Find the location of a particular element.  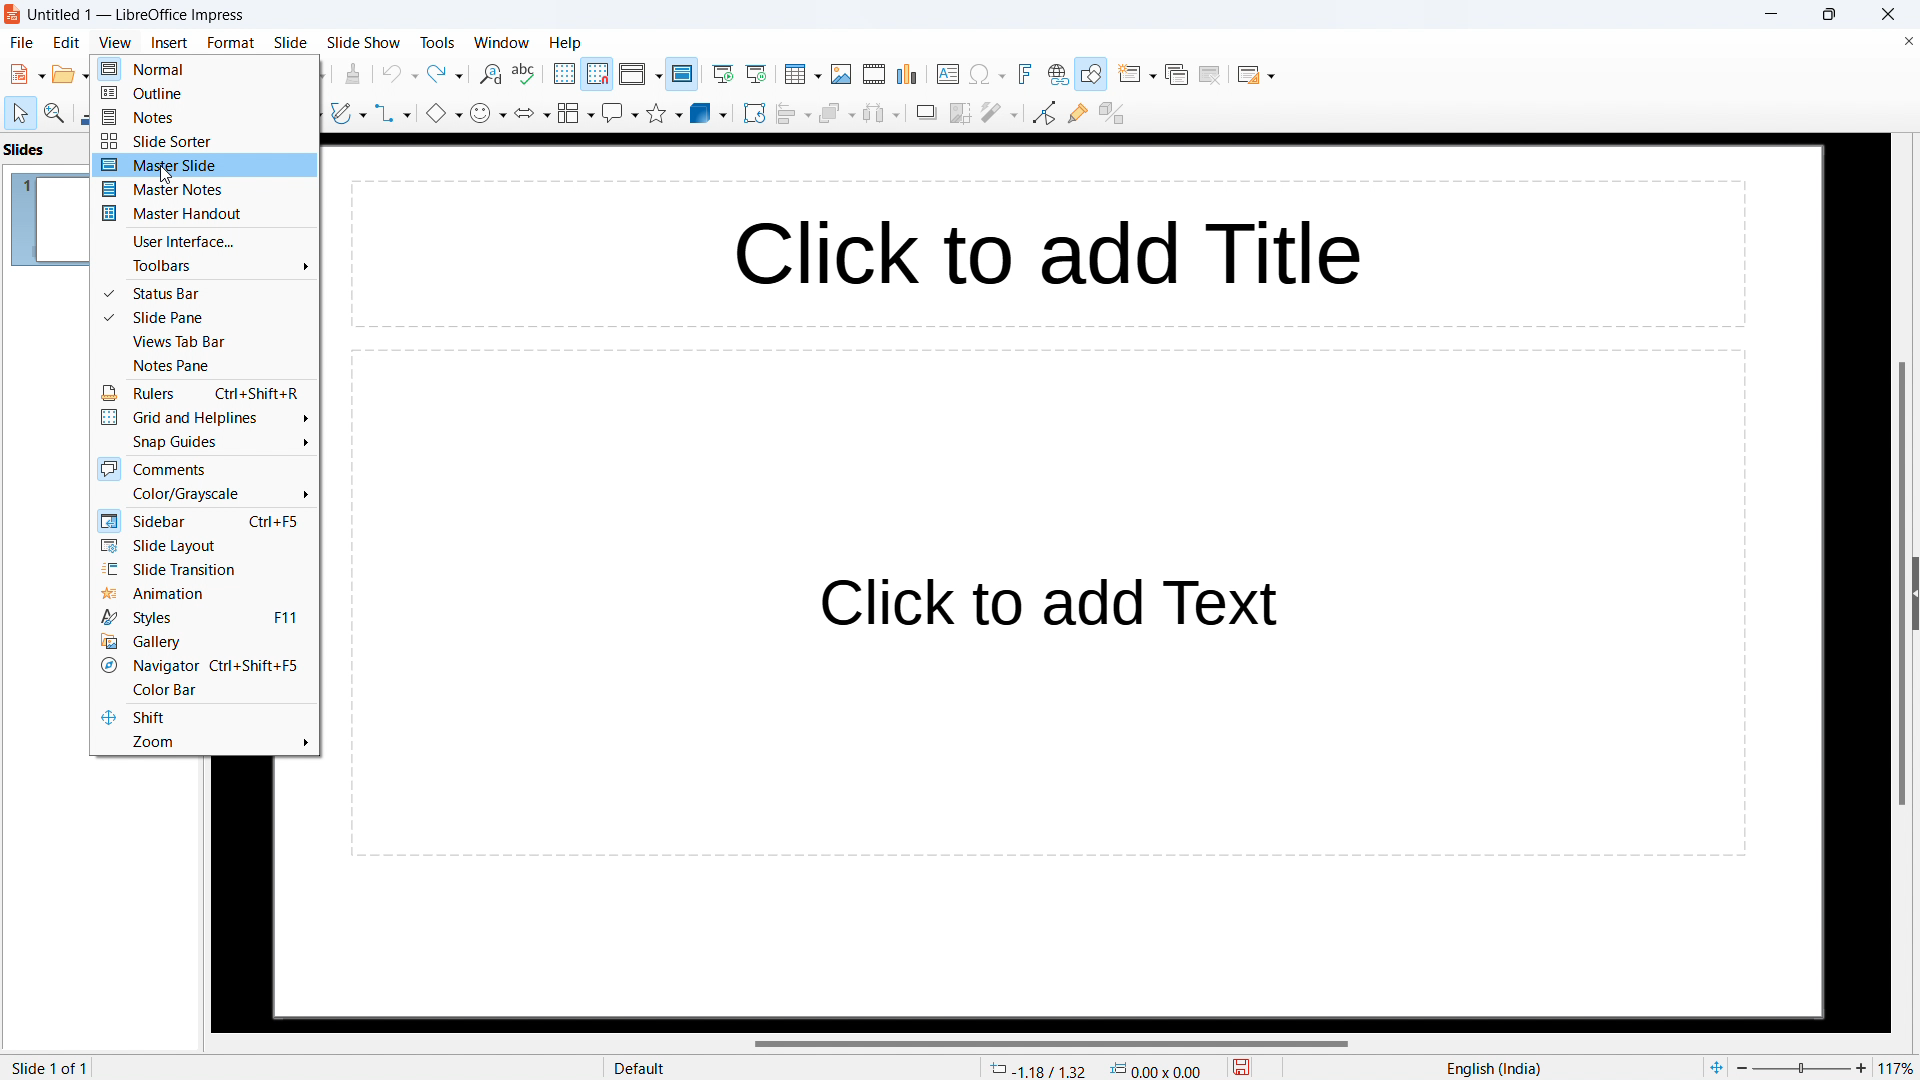

clone formatting is located at coordinates (354, 75).